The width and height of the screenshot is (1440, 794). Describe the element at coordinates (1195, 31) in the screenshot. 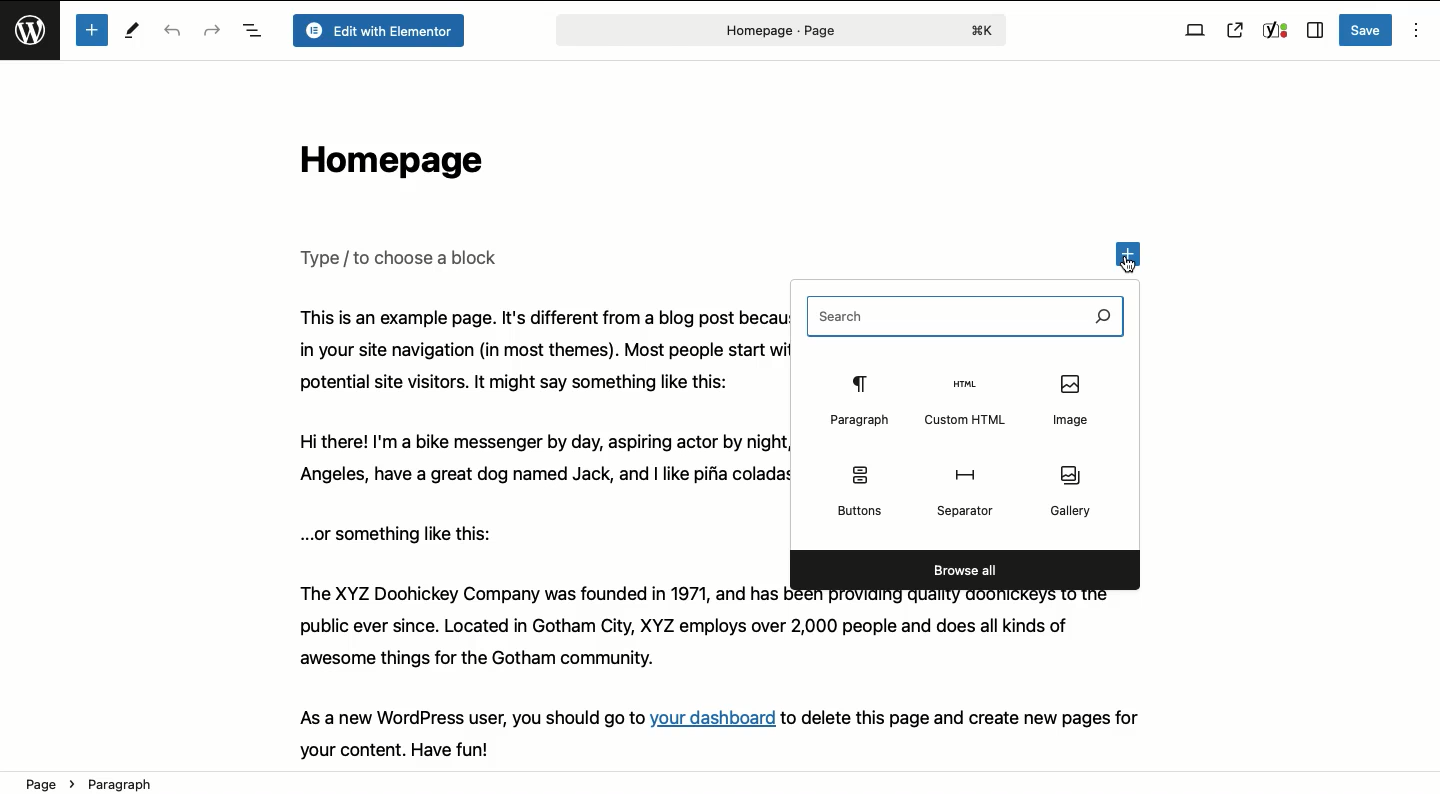

I see `View` at that location.